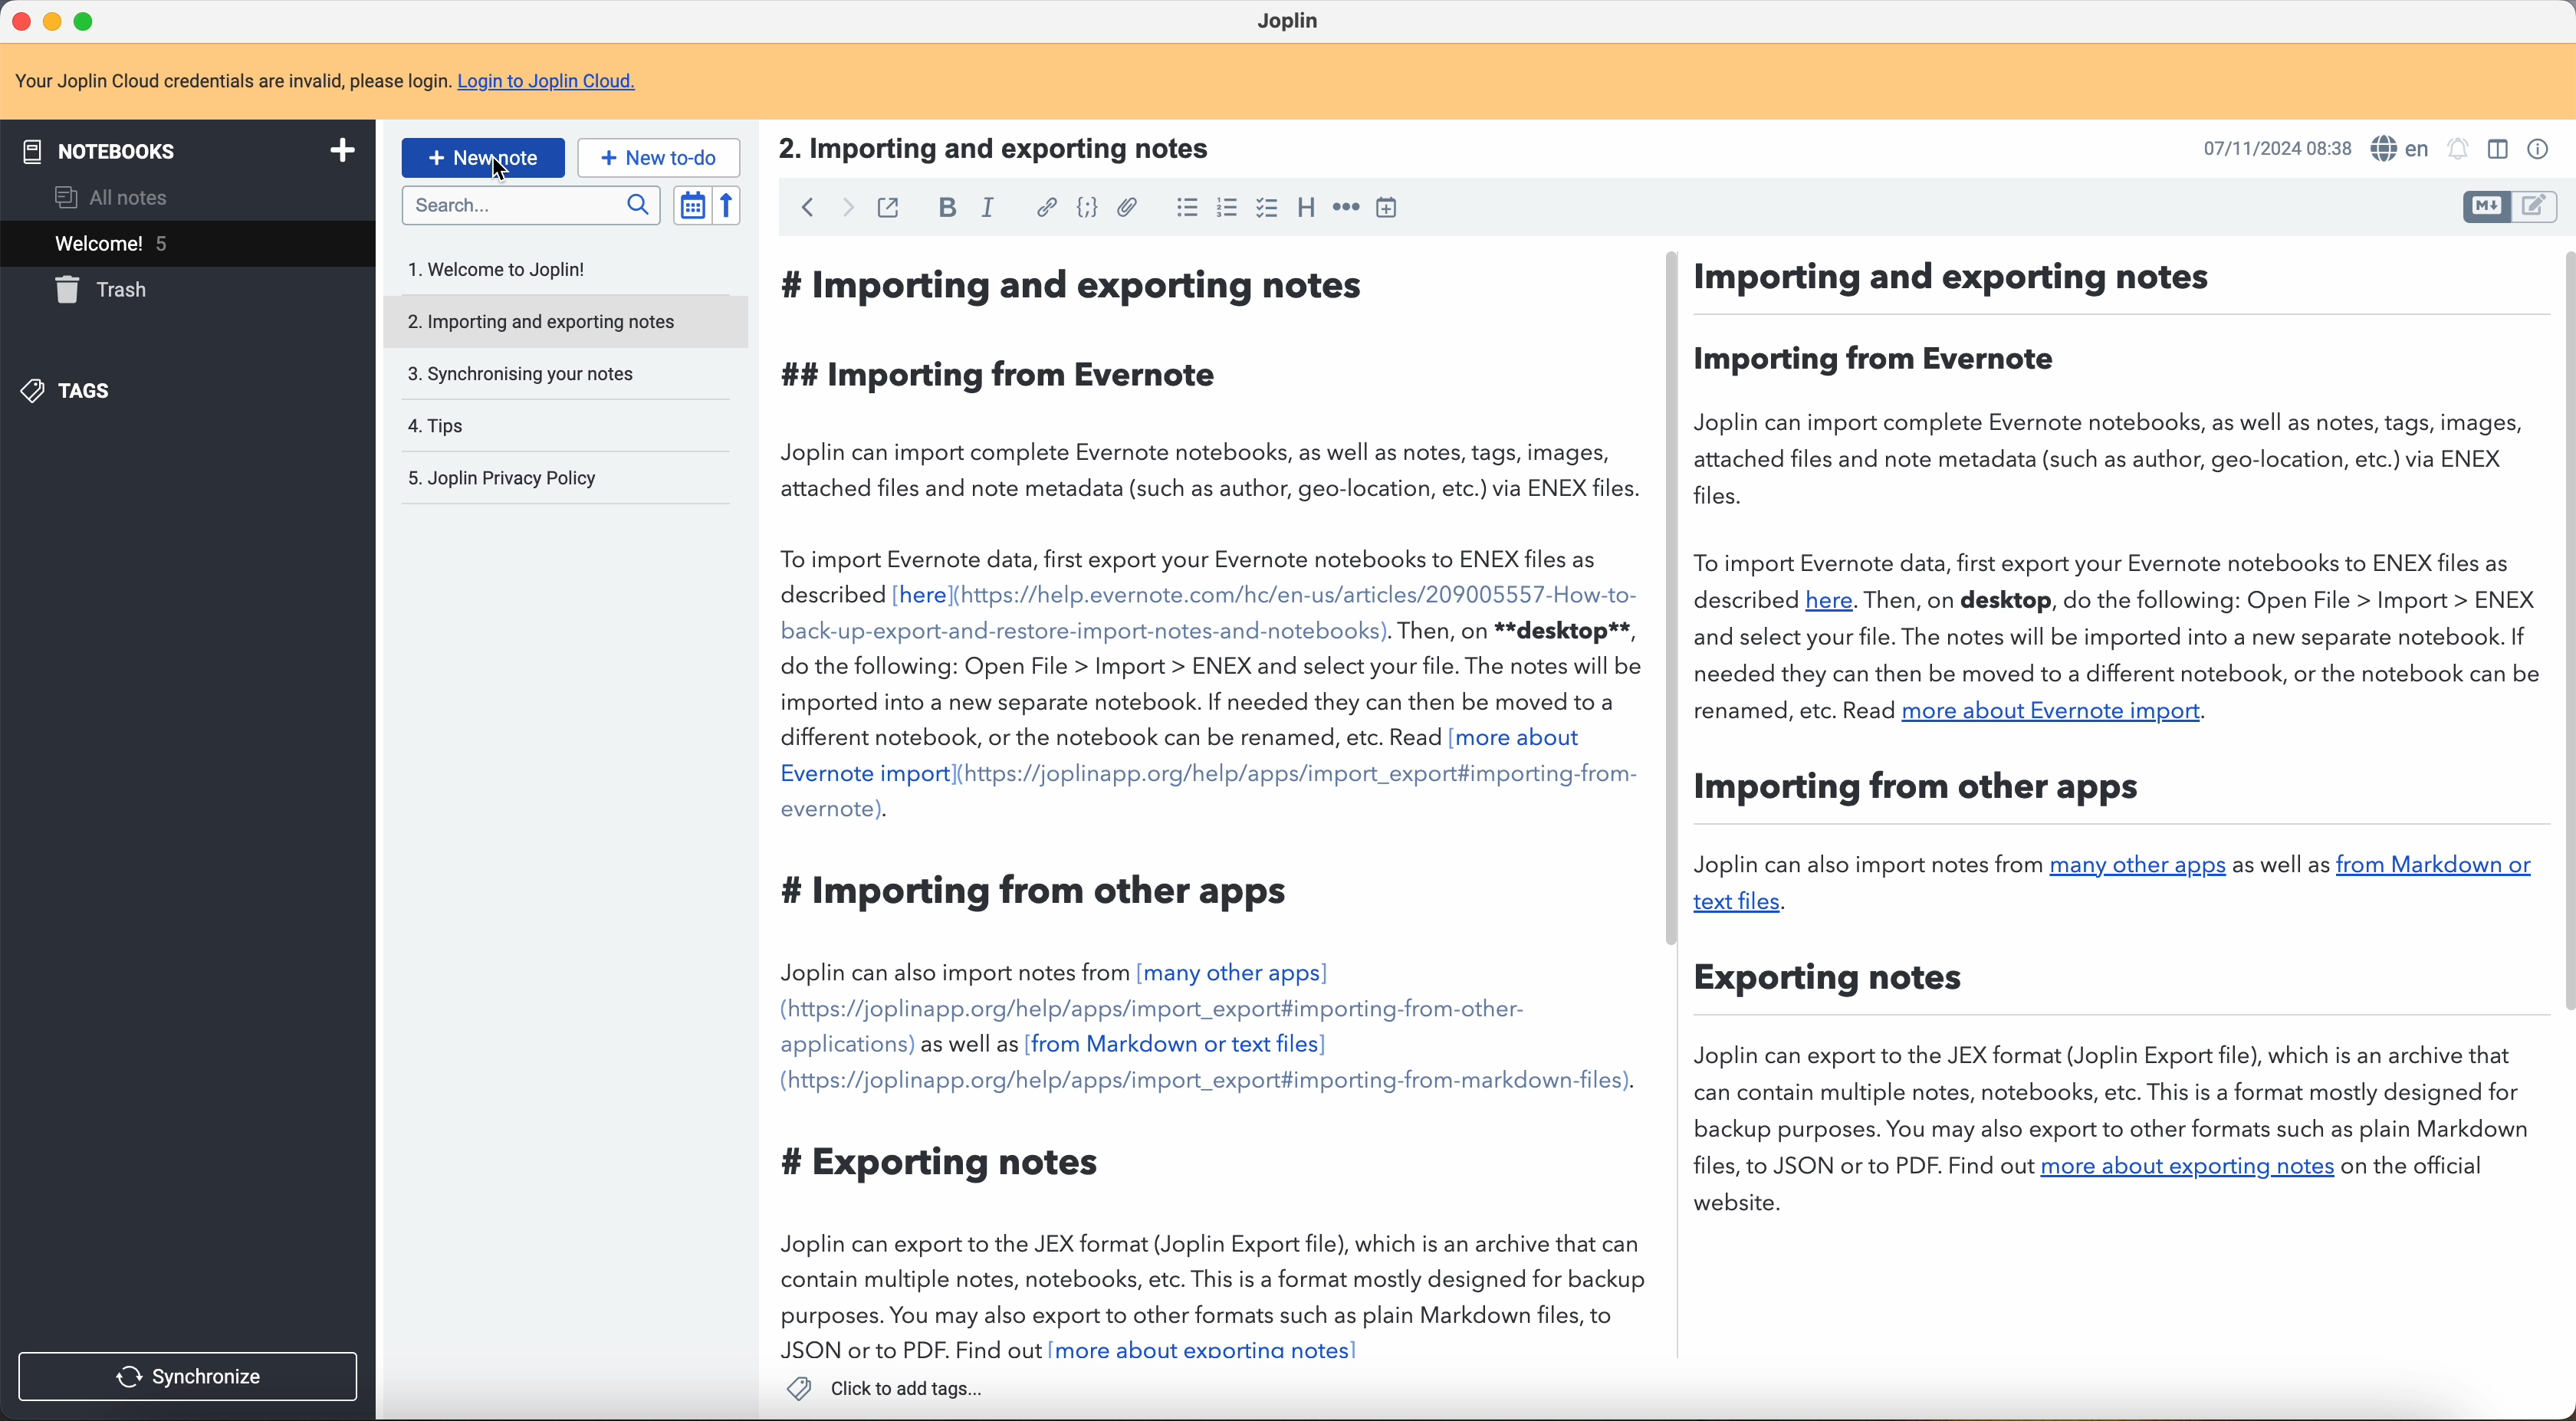  I want to click on click on new note, so click(484, 159).